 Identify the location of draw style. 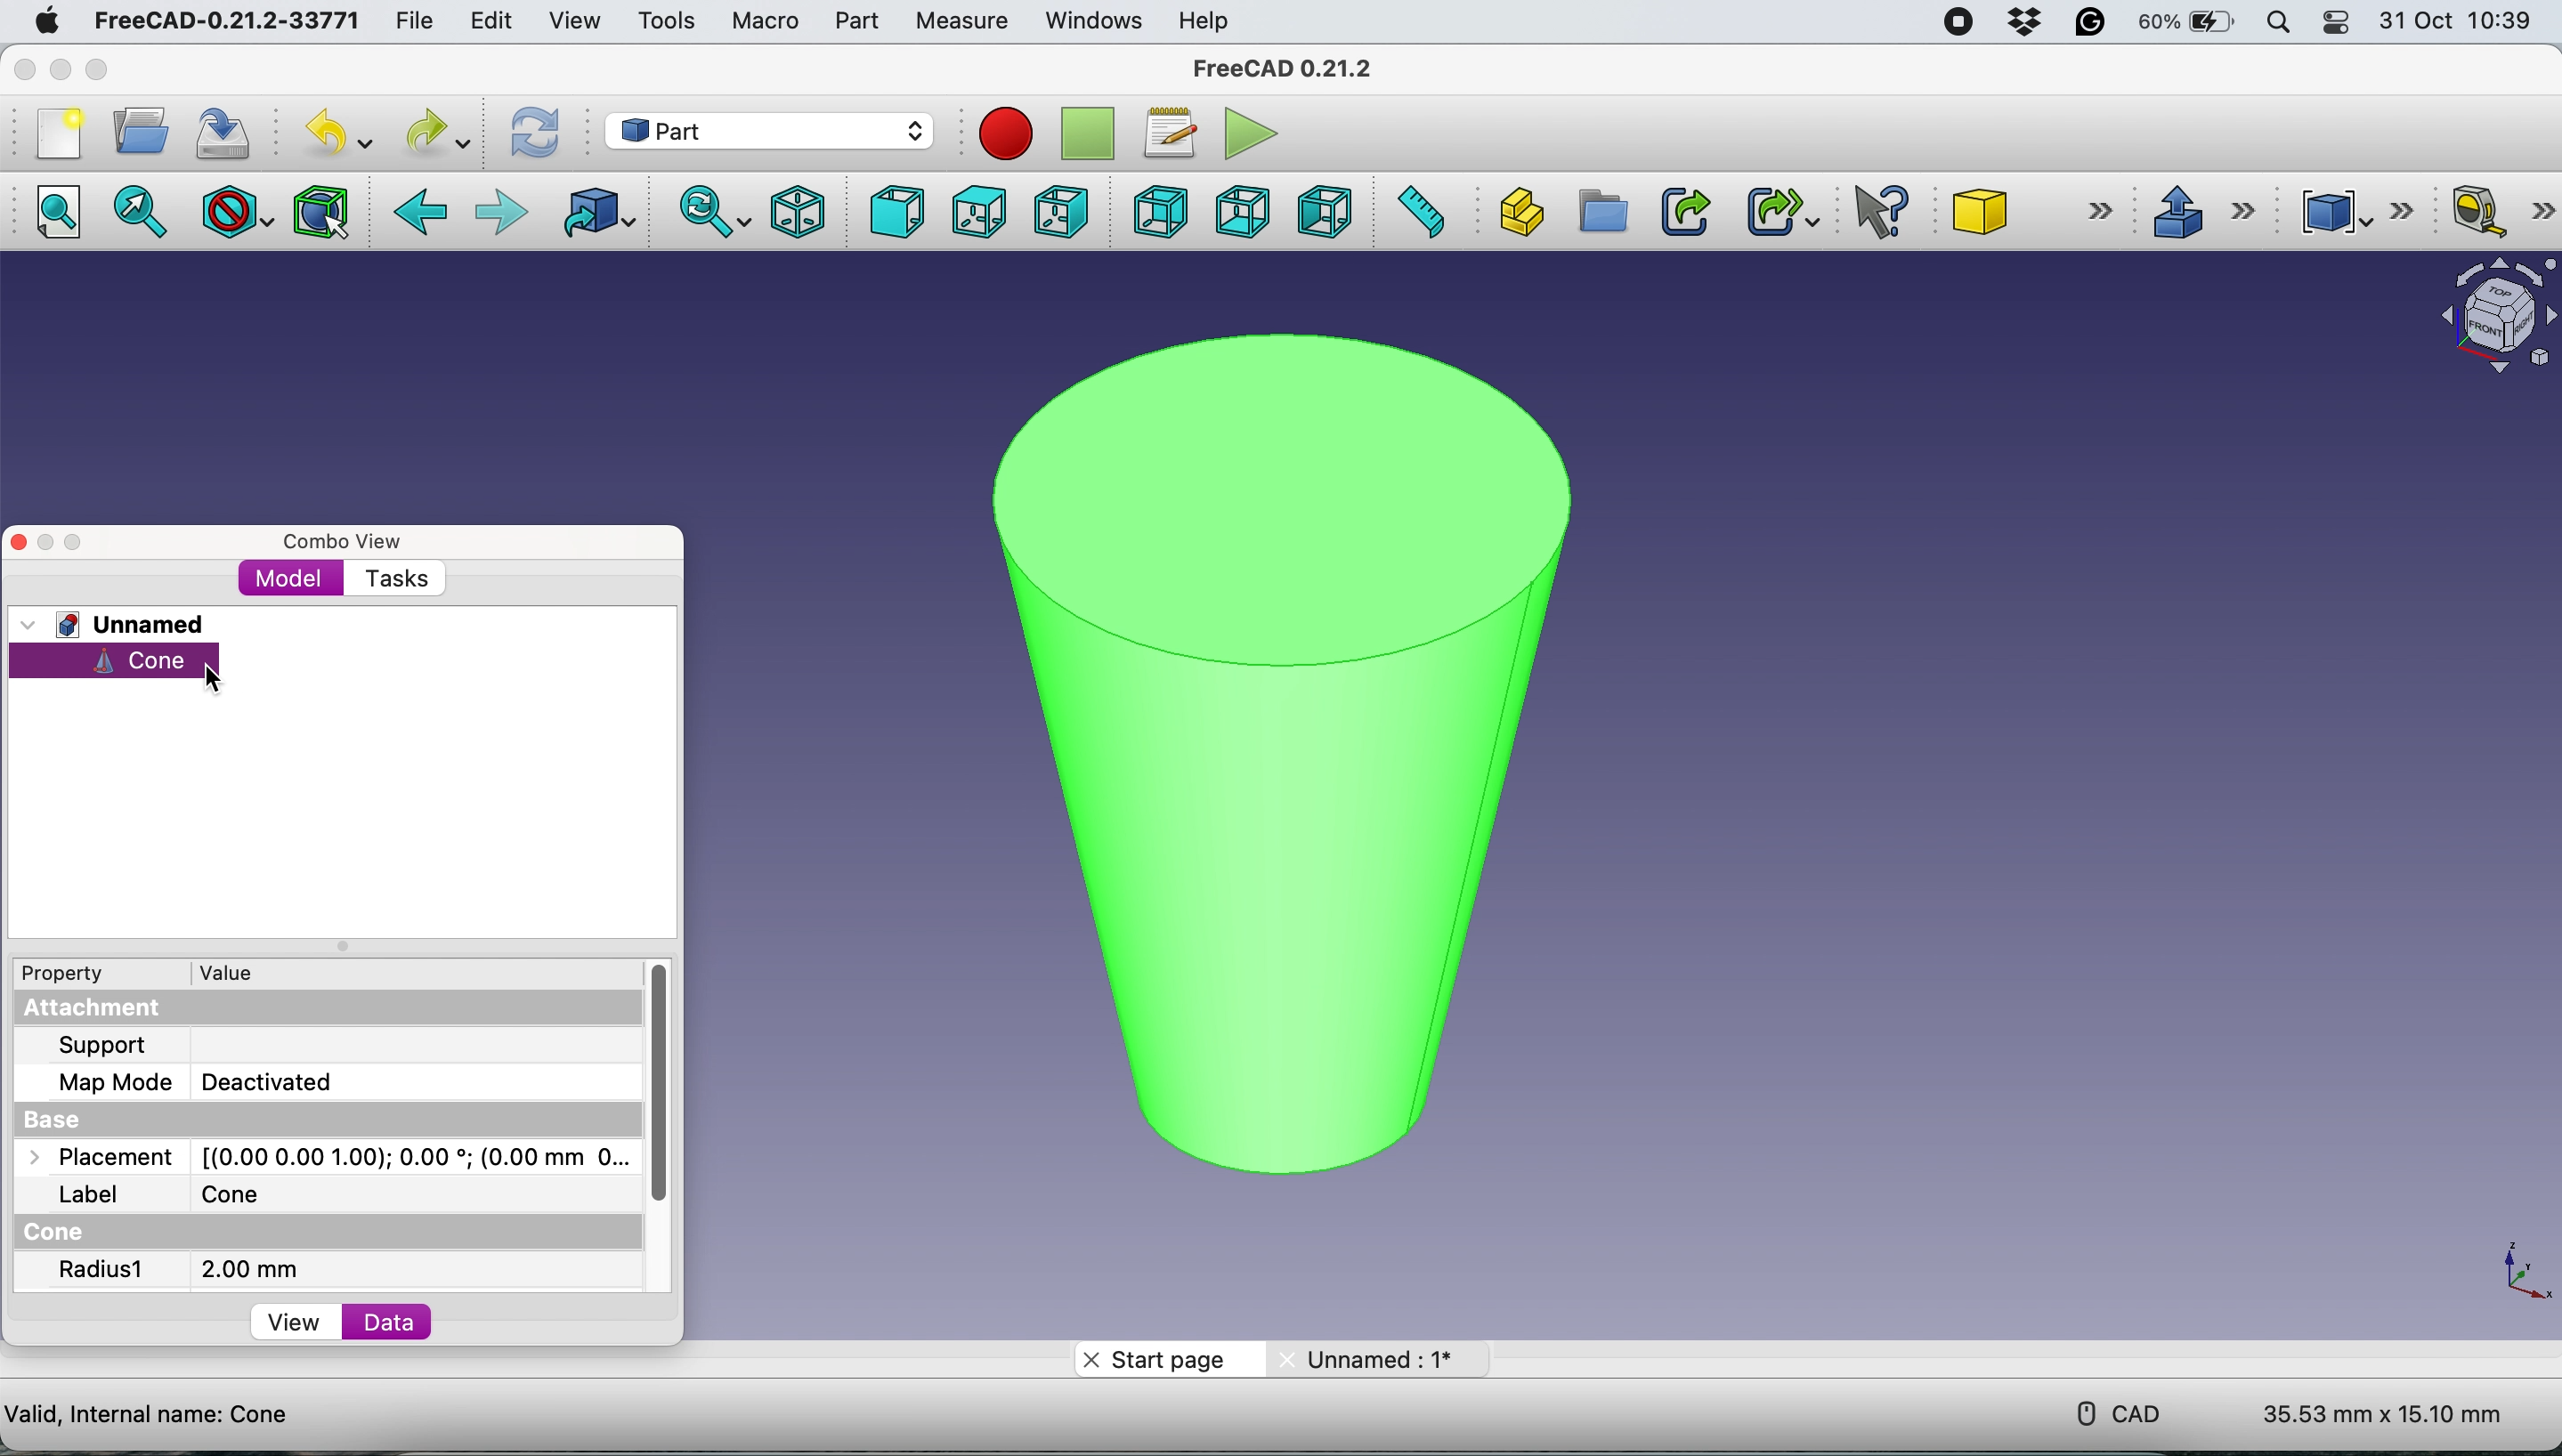
(233, 211).